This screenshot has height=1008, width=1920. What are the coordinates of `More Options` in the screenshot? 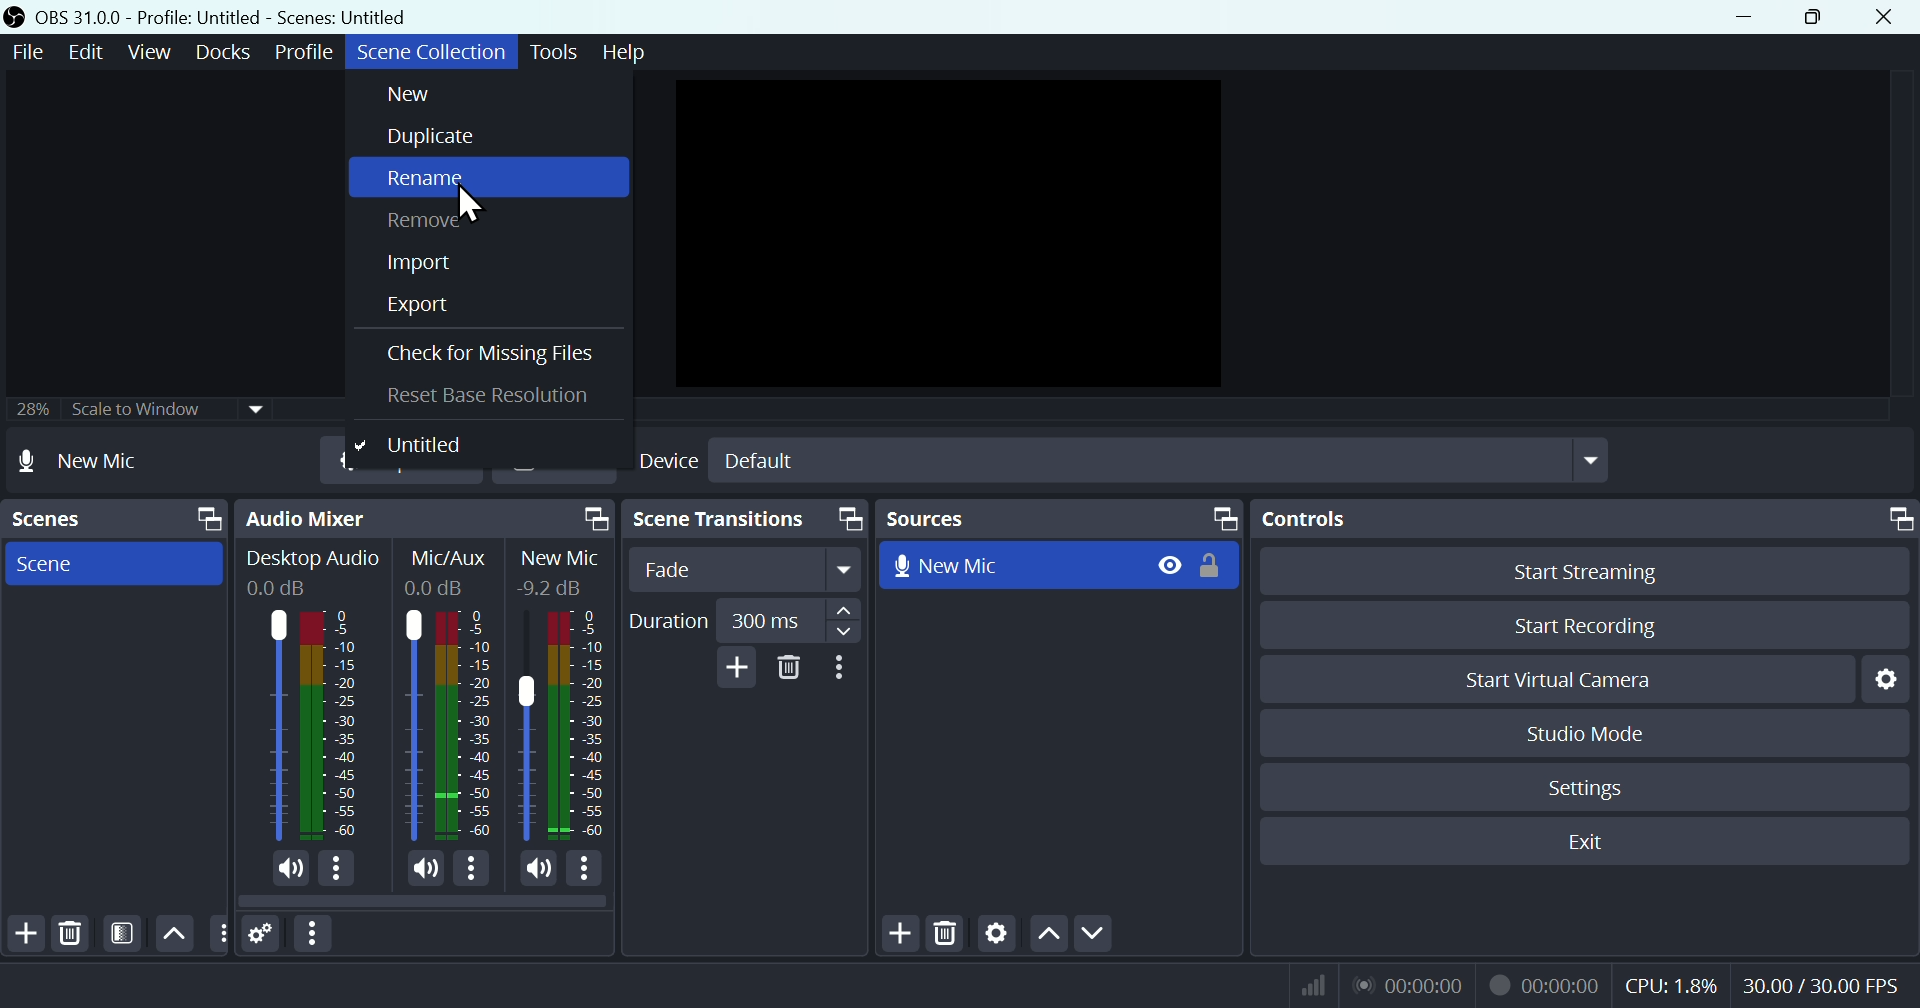 It's located at (589, 870).